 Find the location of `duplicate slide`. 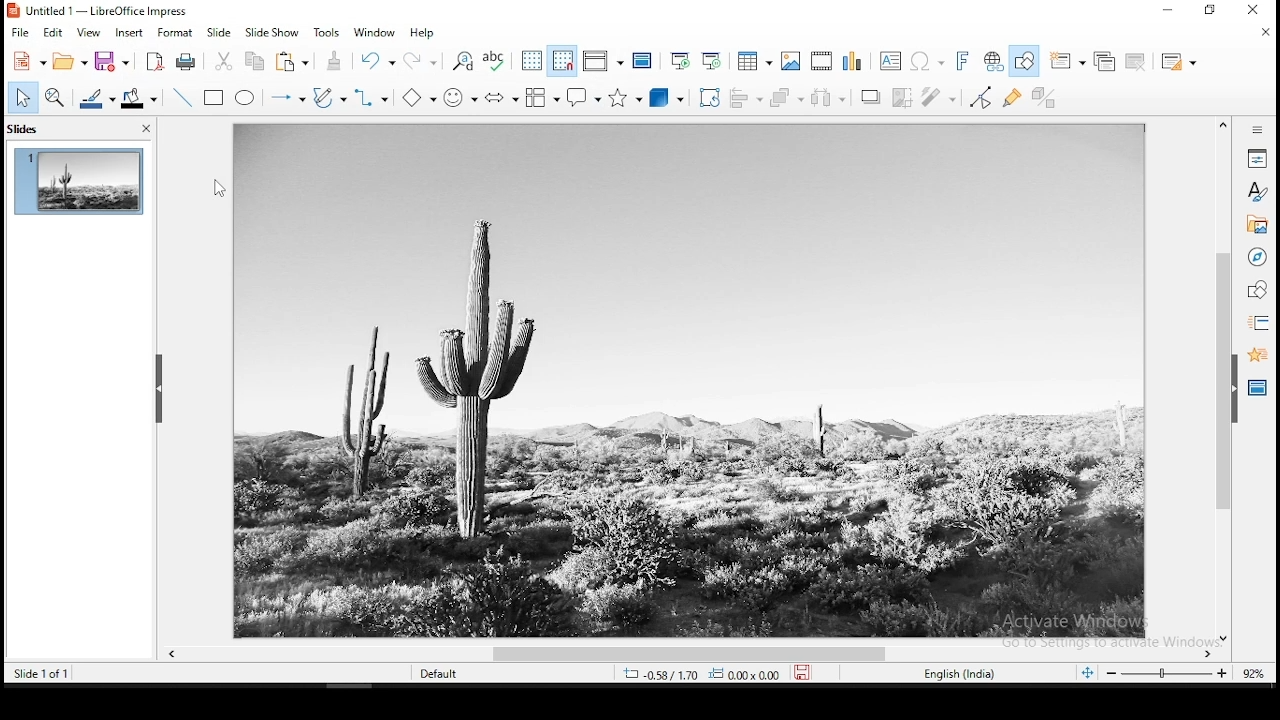

duplicate slide is located at coordinates (1103, 62).